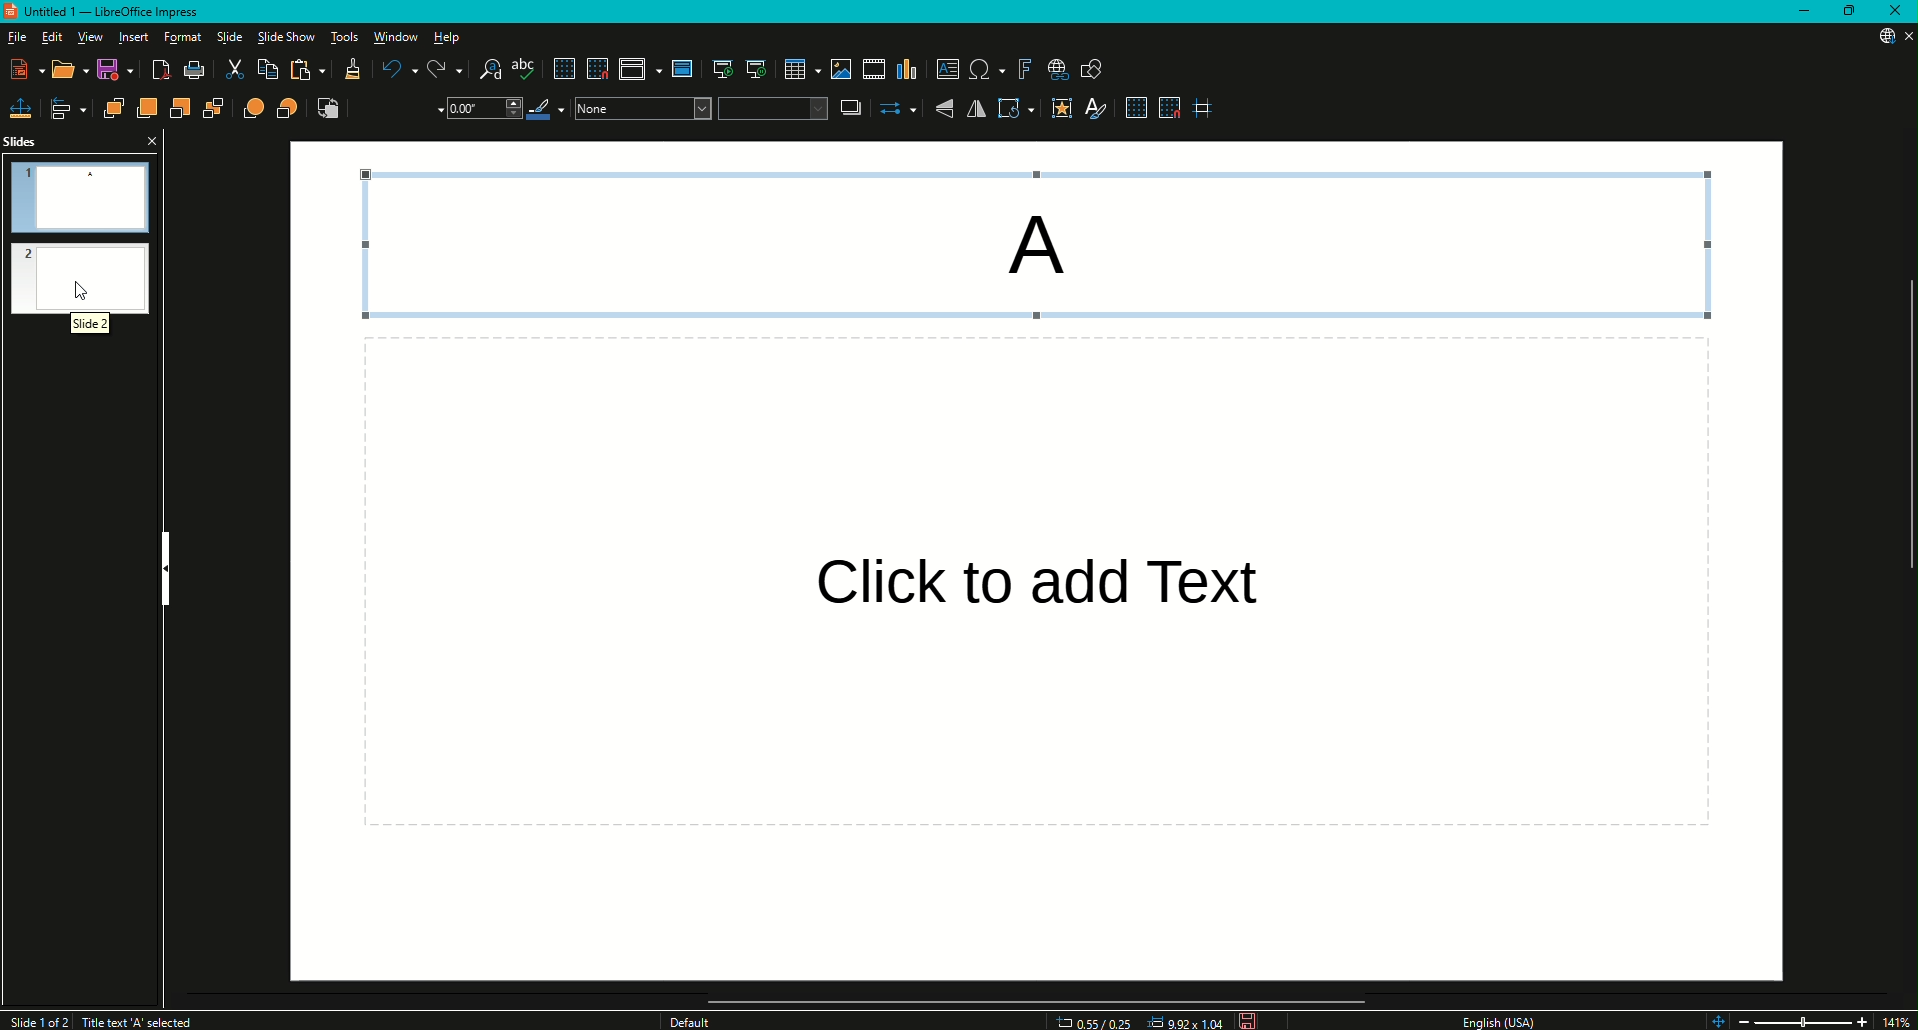 Image resolution: width=1918 pixels, height=1030 pixels. I want to click on Insert Image, so click(837, 67).